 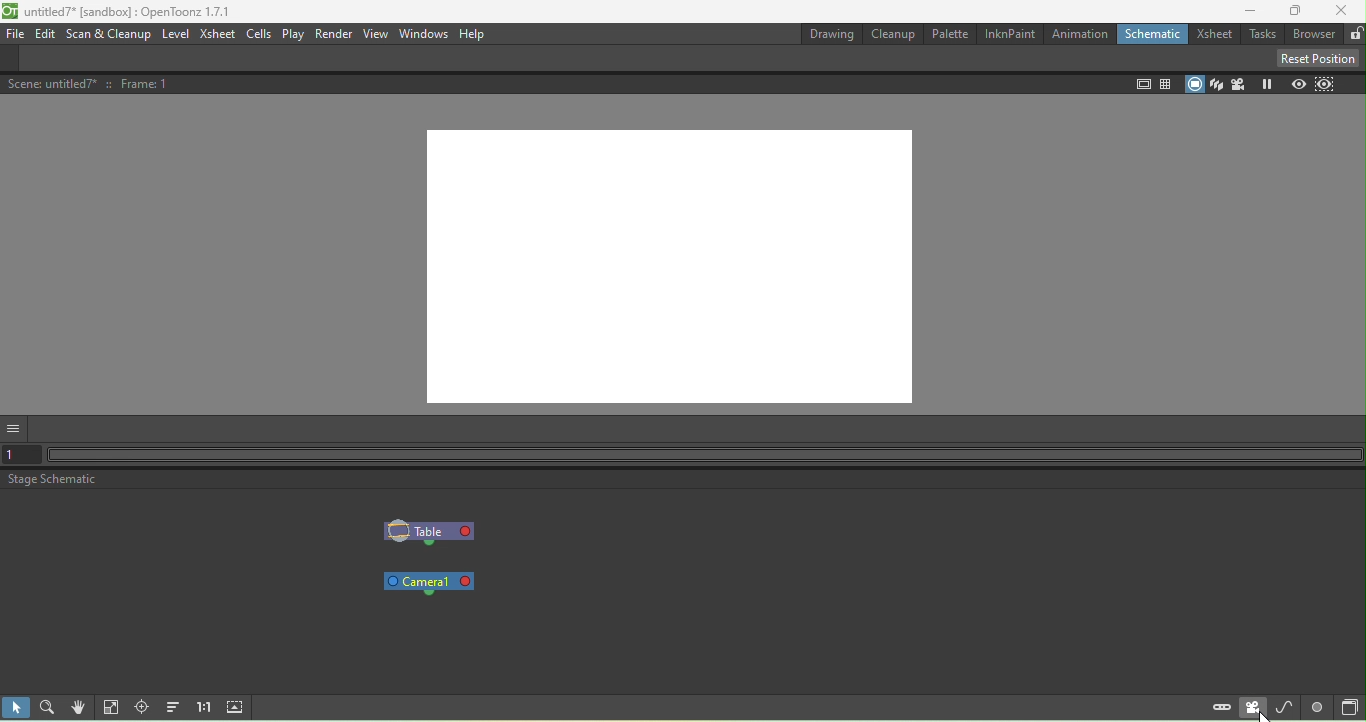 I want to click on Windows, so click(x=422, y=34).